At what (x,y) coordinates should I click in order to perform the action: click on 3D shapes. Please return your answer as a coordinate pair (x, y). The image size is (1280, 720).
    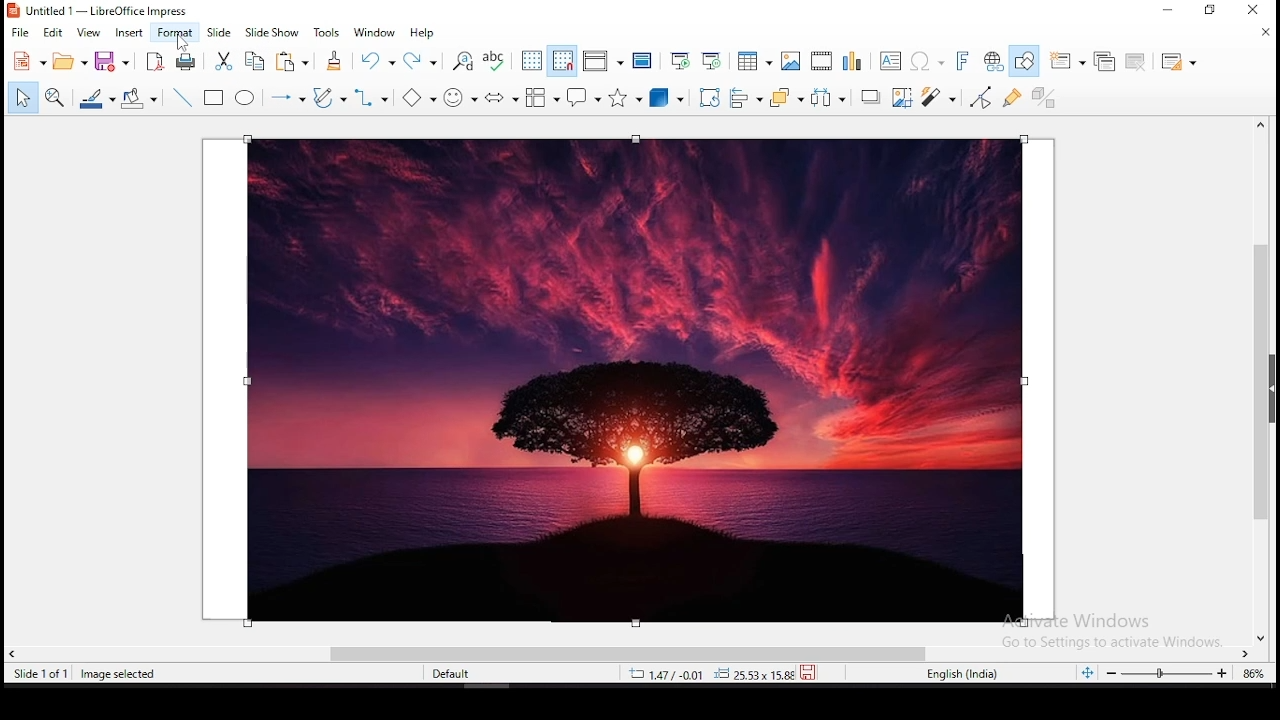
    Looking at the image, I should click on (667, 100).